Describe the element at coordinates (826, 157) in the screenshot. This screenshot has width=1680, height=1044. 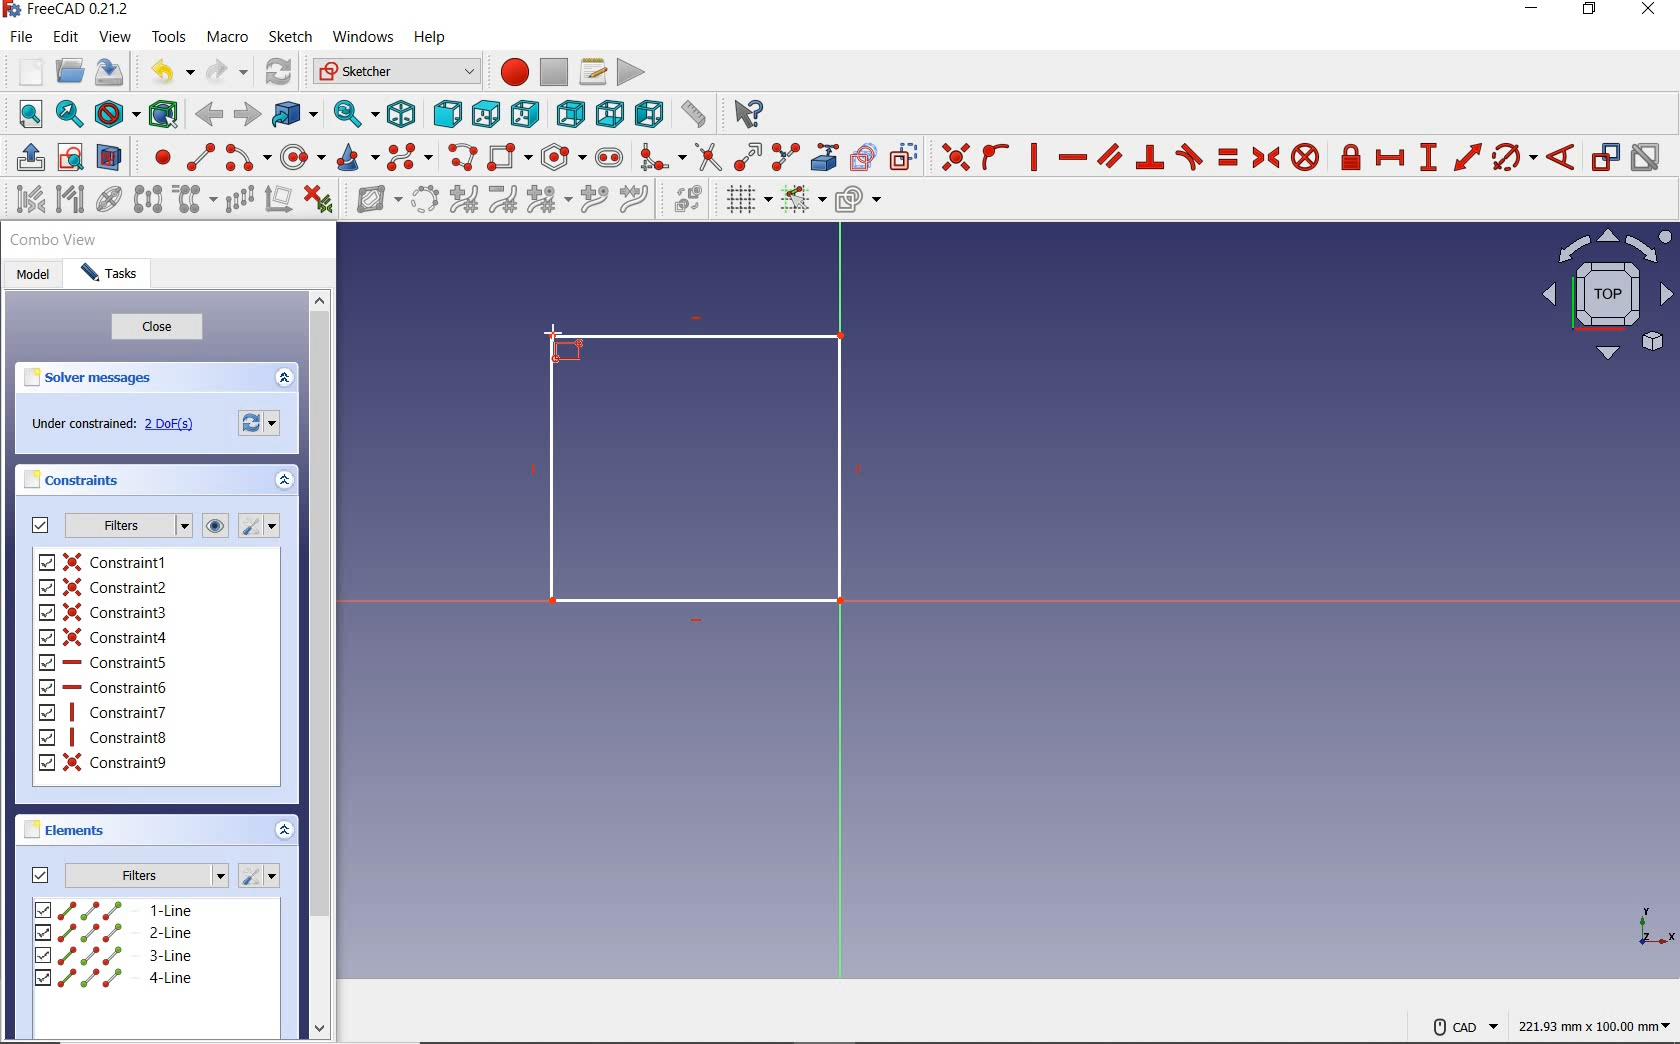
I see `create external geometry` at that location.